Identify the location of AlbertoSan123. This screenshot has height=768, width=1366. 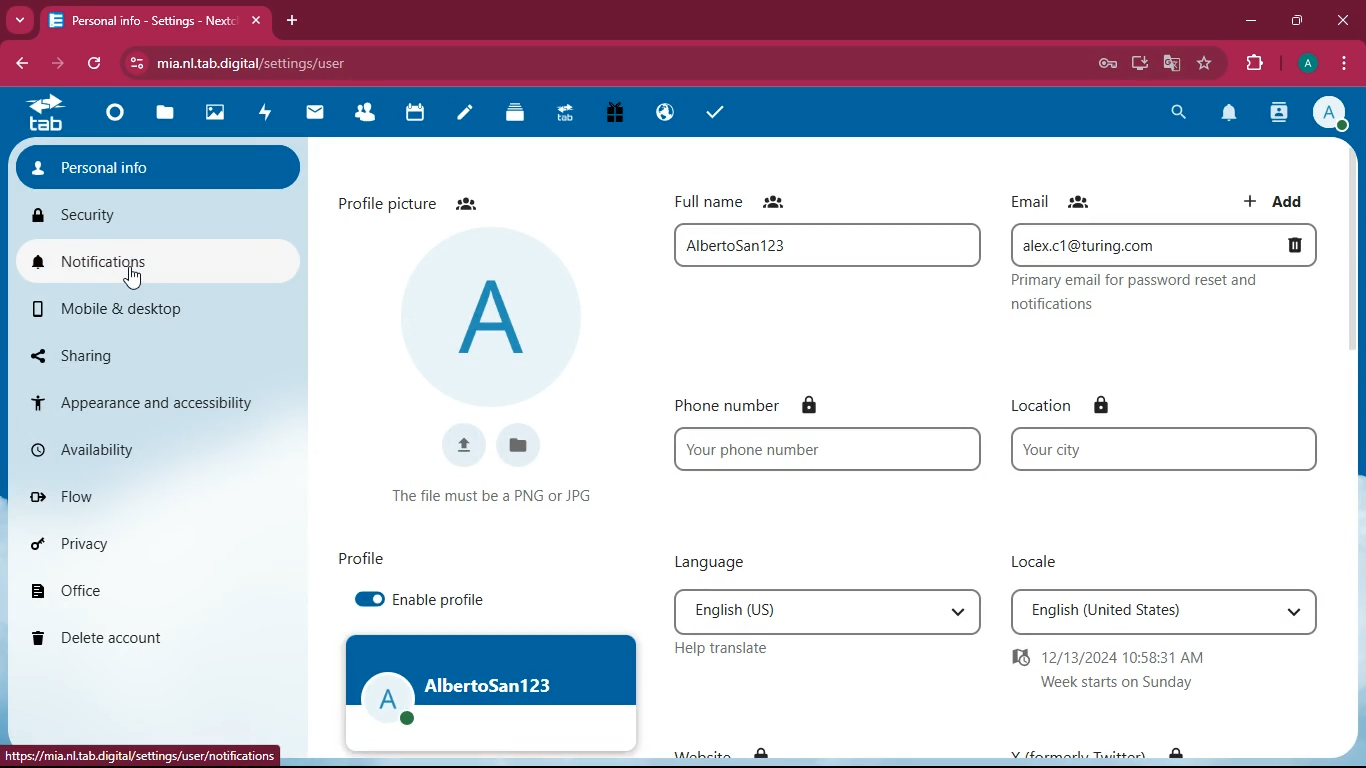
(490, 693).